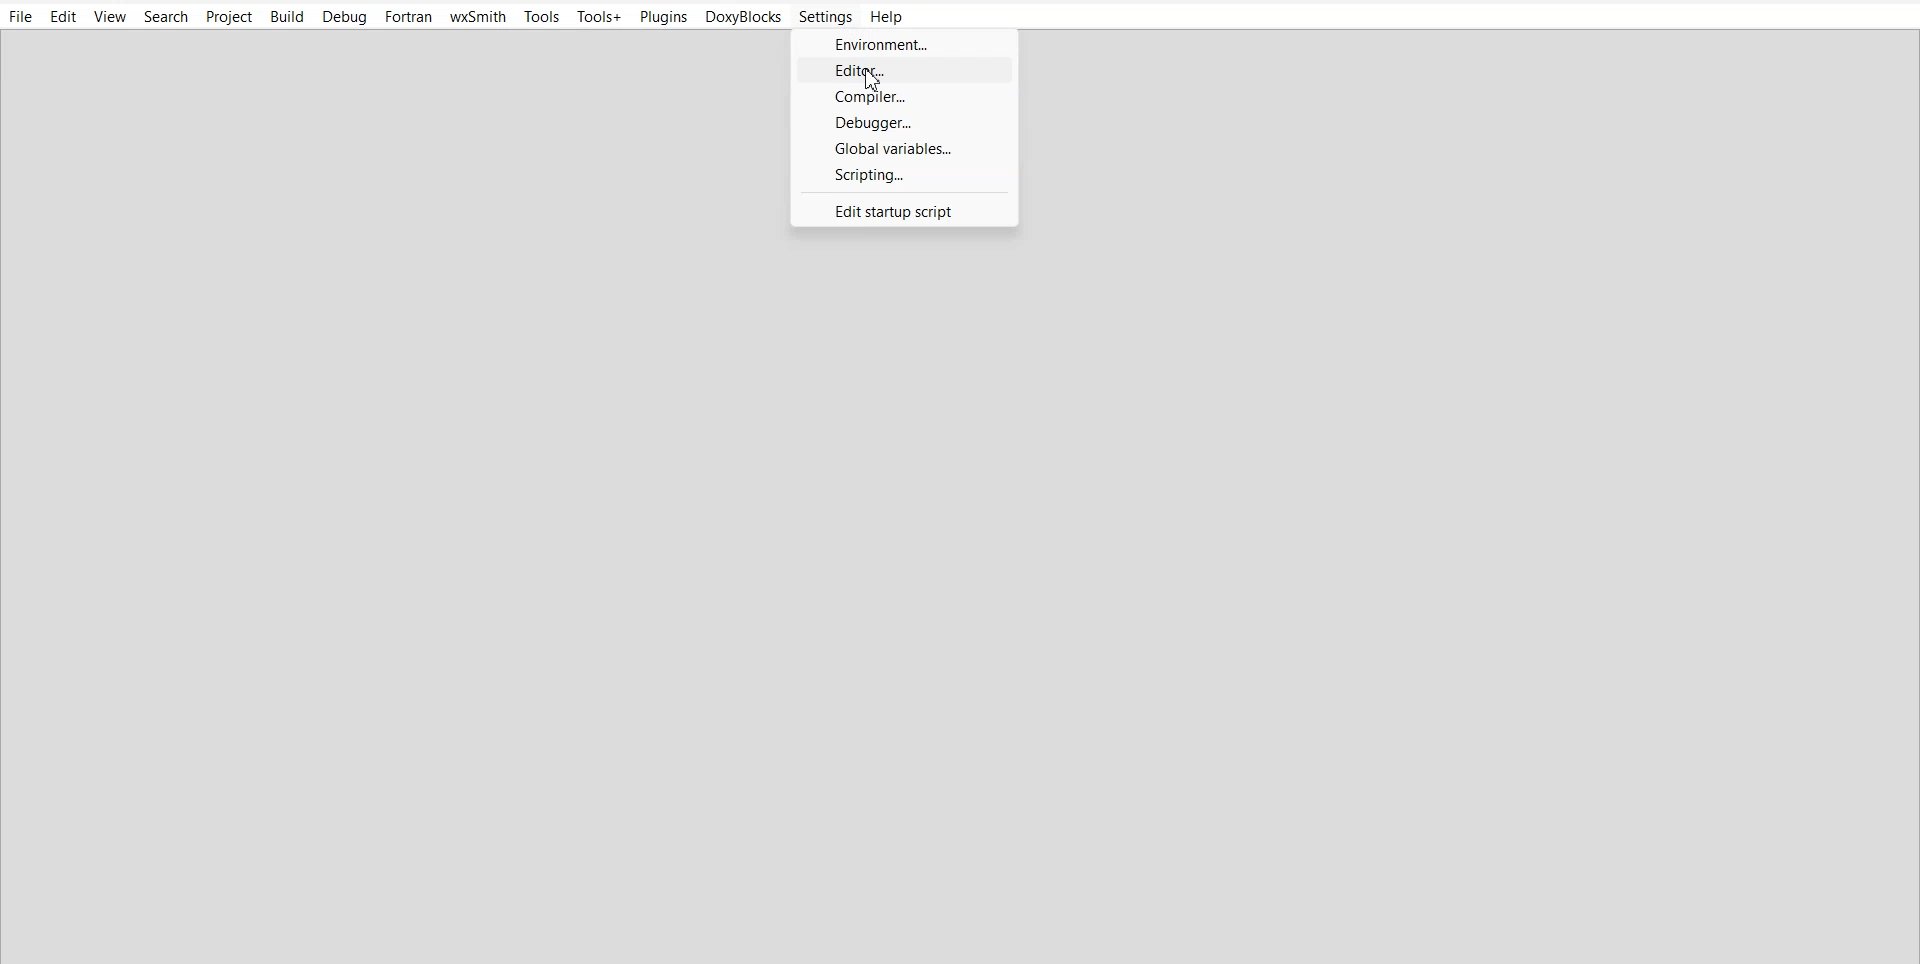 This screenshot has width=1920, height=964. What do you see at coordinates (287, 16) in the screenshot?
I see `Build` at bounding box center [287, 16].